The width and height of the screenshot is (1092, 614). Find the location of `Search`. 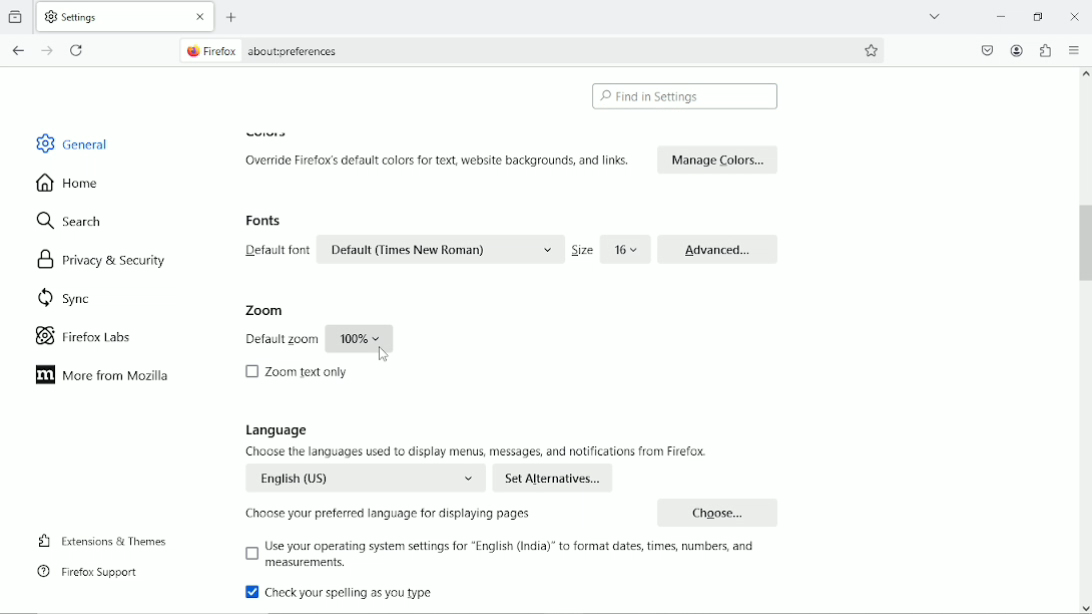

Search is located at coordinates (70, 222).